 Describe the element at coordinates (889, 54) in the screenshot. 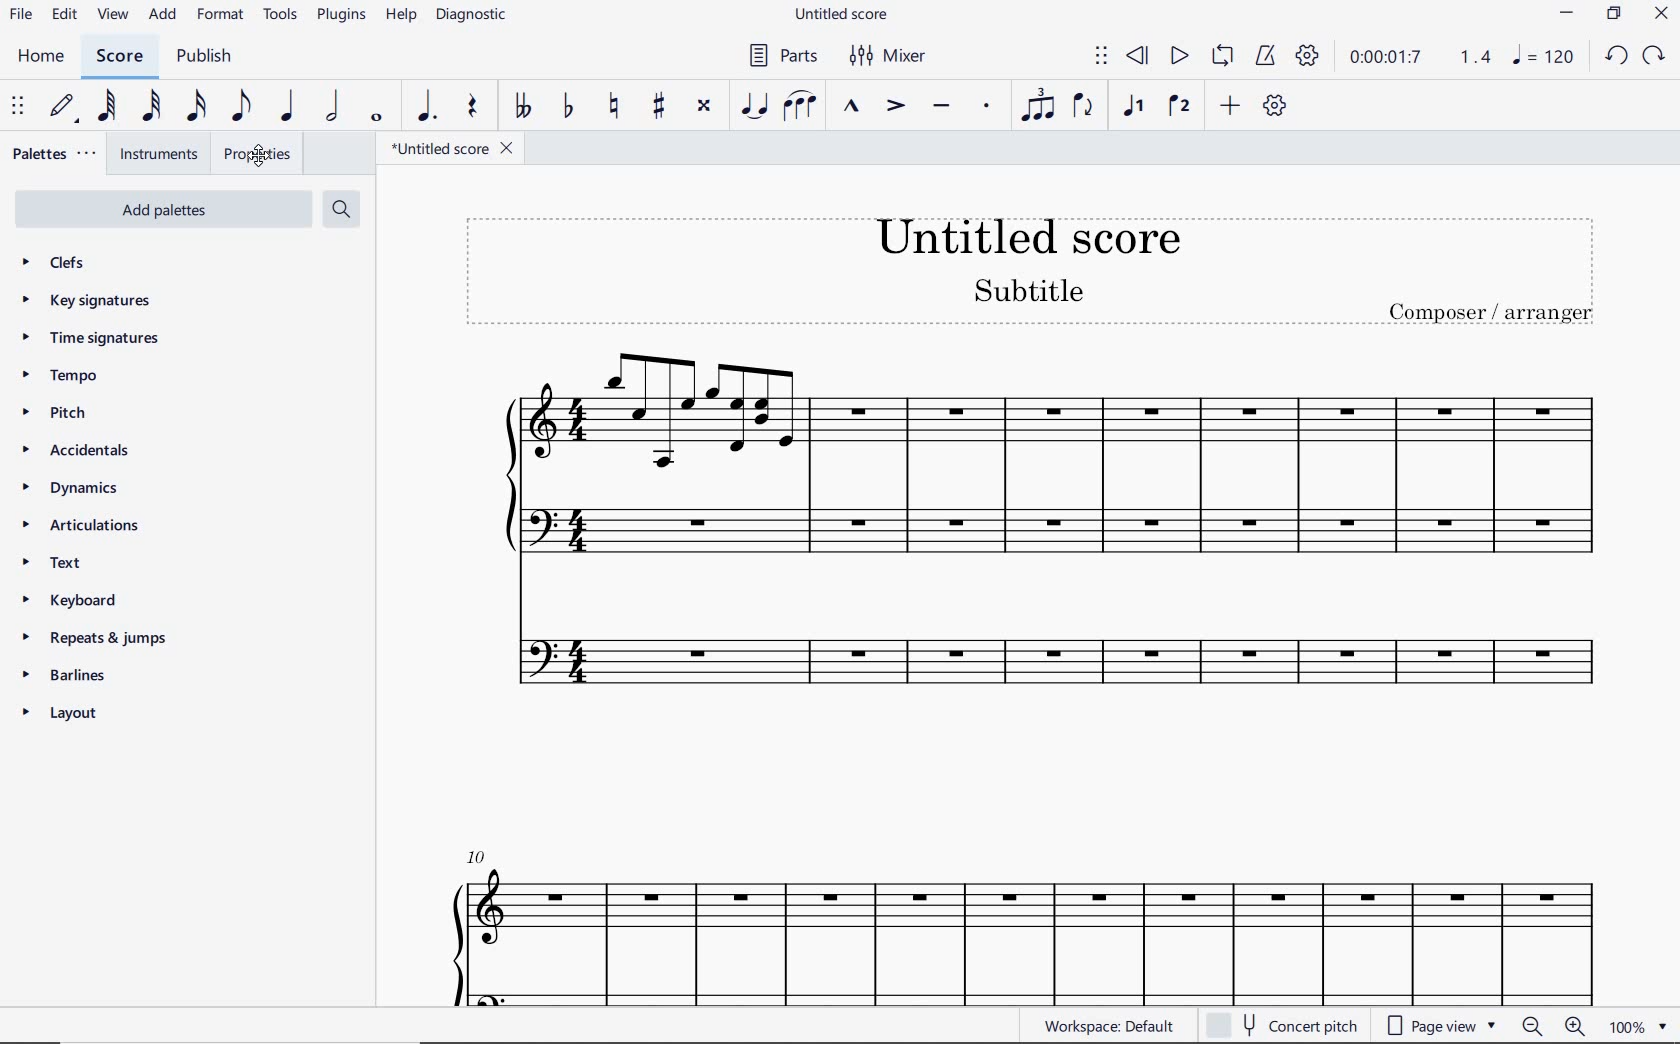

I see `MIXER` at that location.